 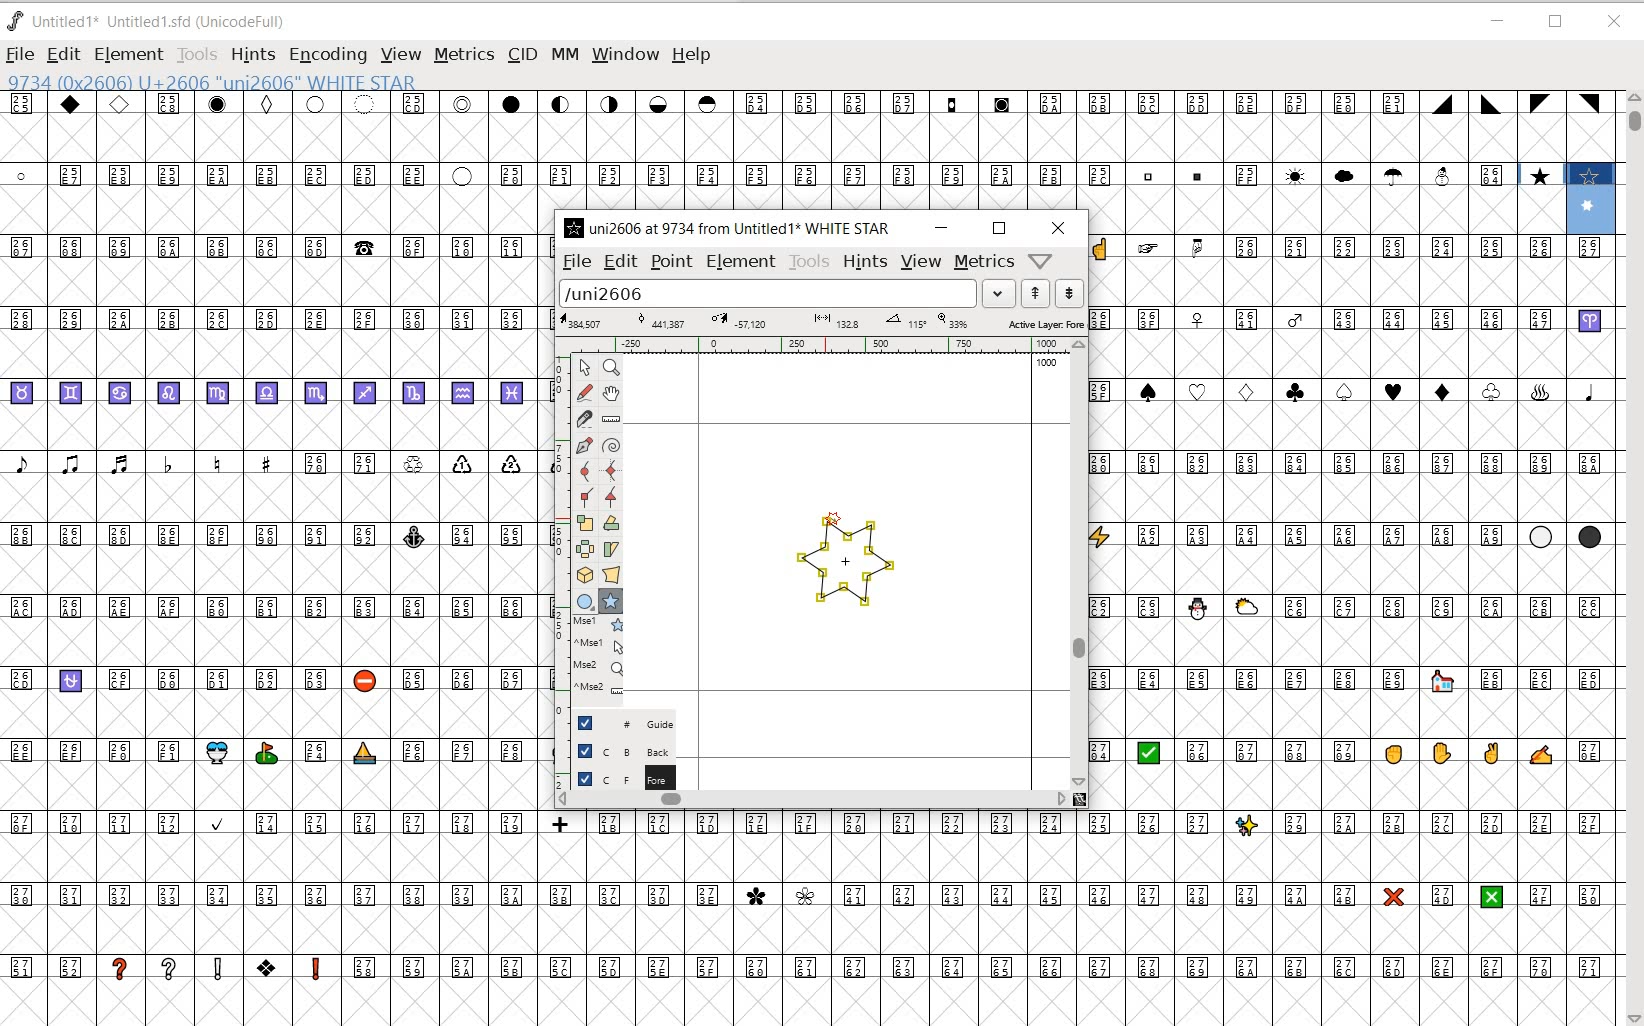 I want to click on POINTER, so click(x=583, y=367).